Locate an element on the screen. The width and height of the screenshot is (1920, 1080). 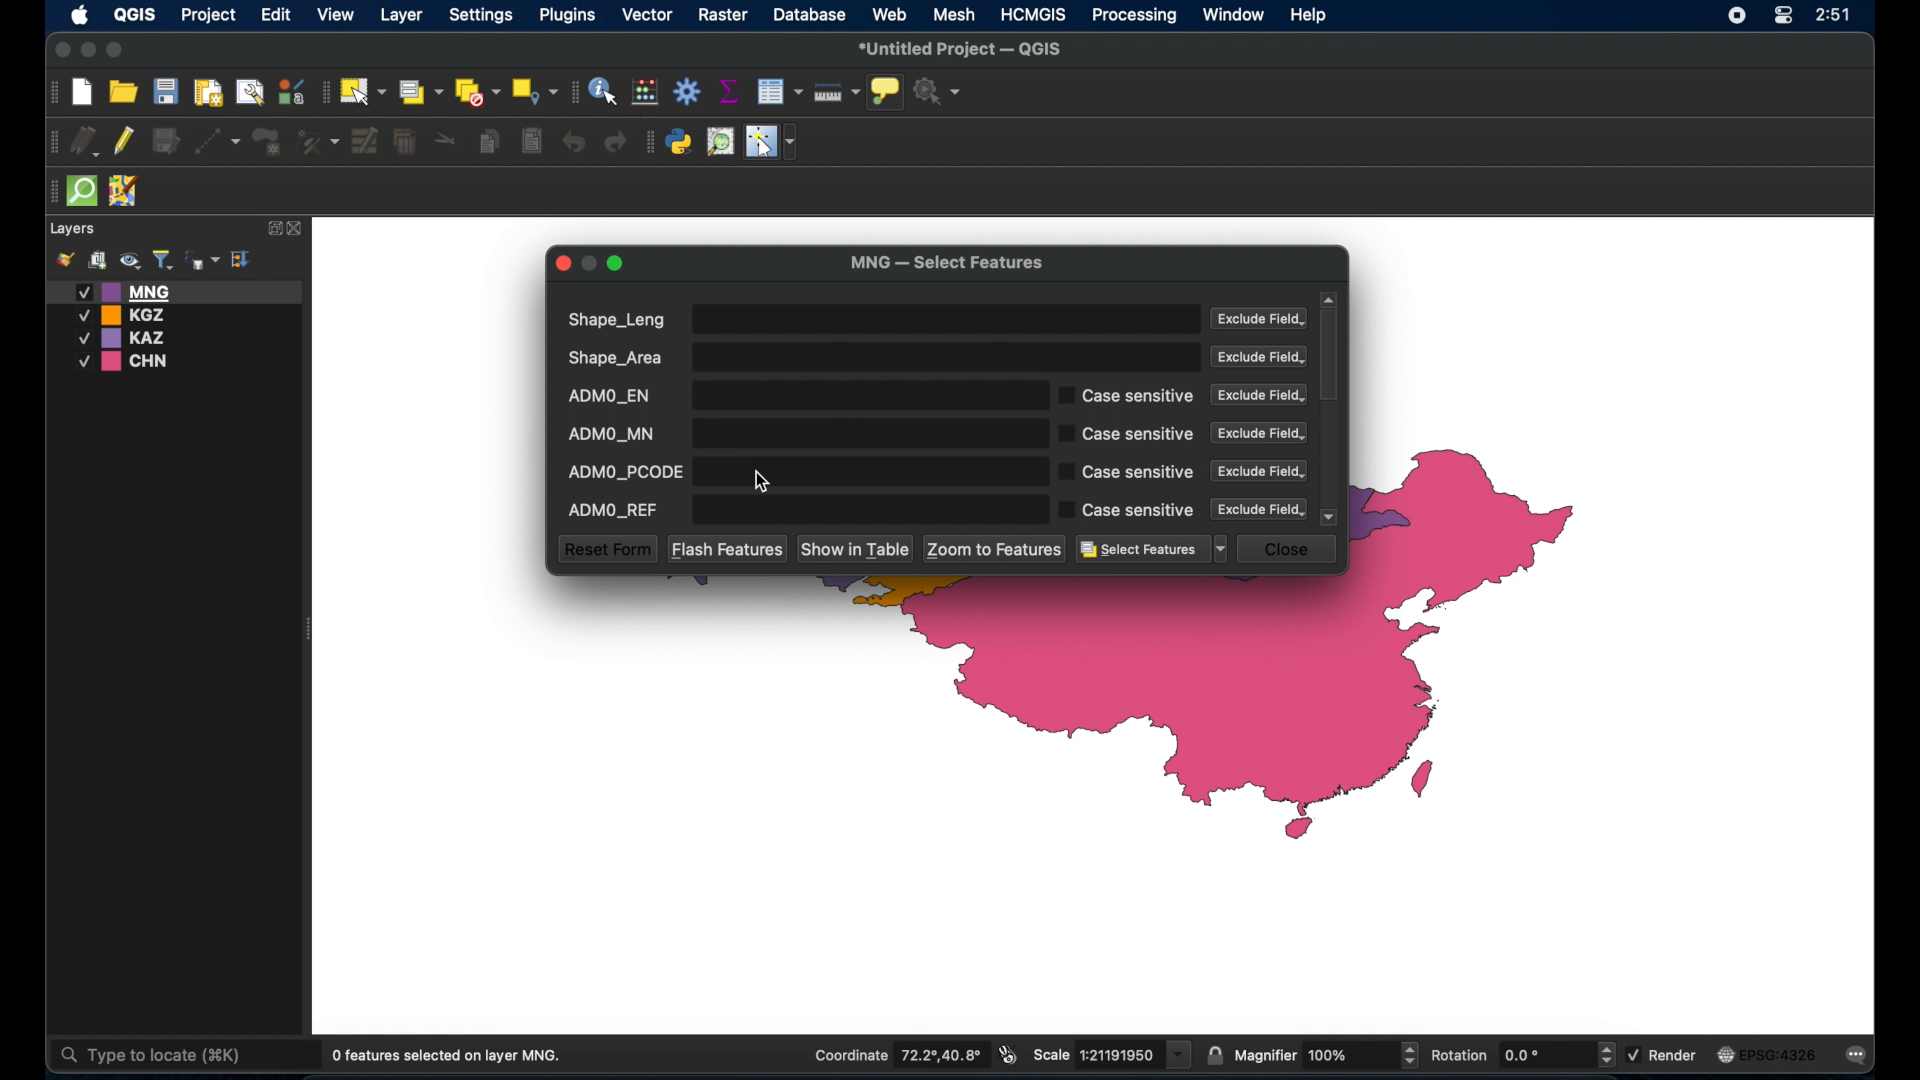
apple icon is located at coordinates (80, 17).